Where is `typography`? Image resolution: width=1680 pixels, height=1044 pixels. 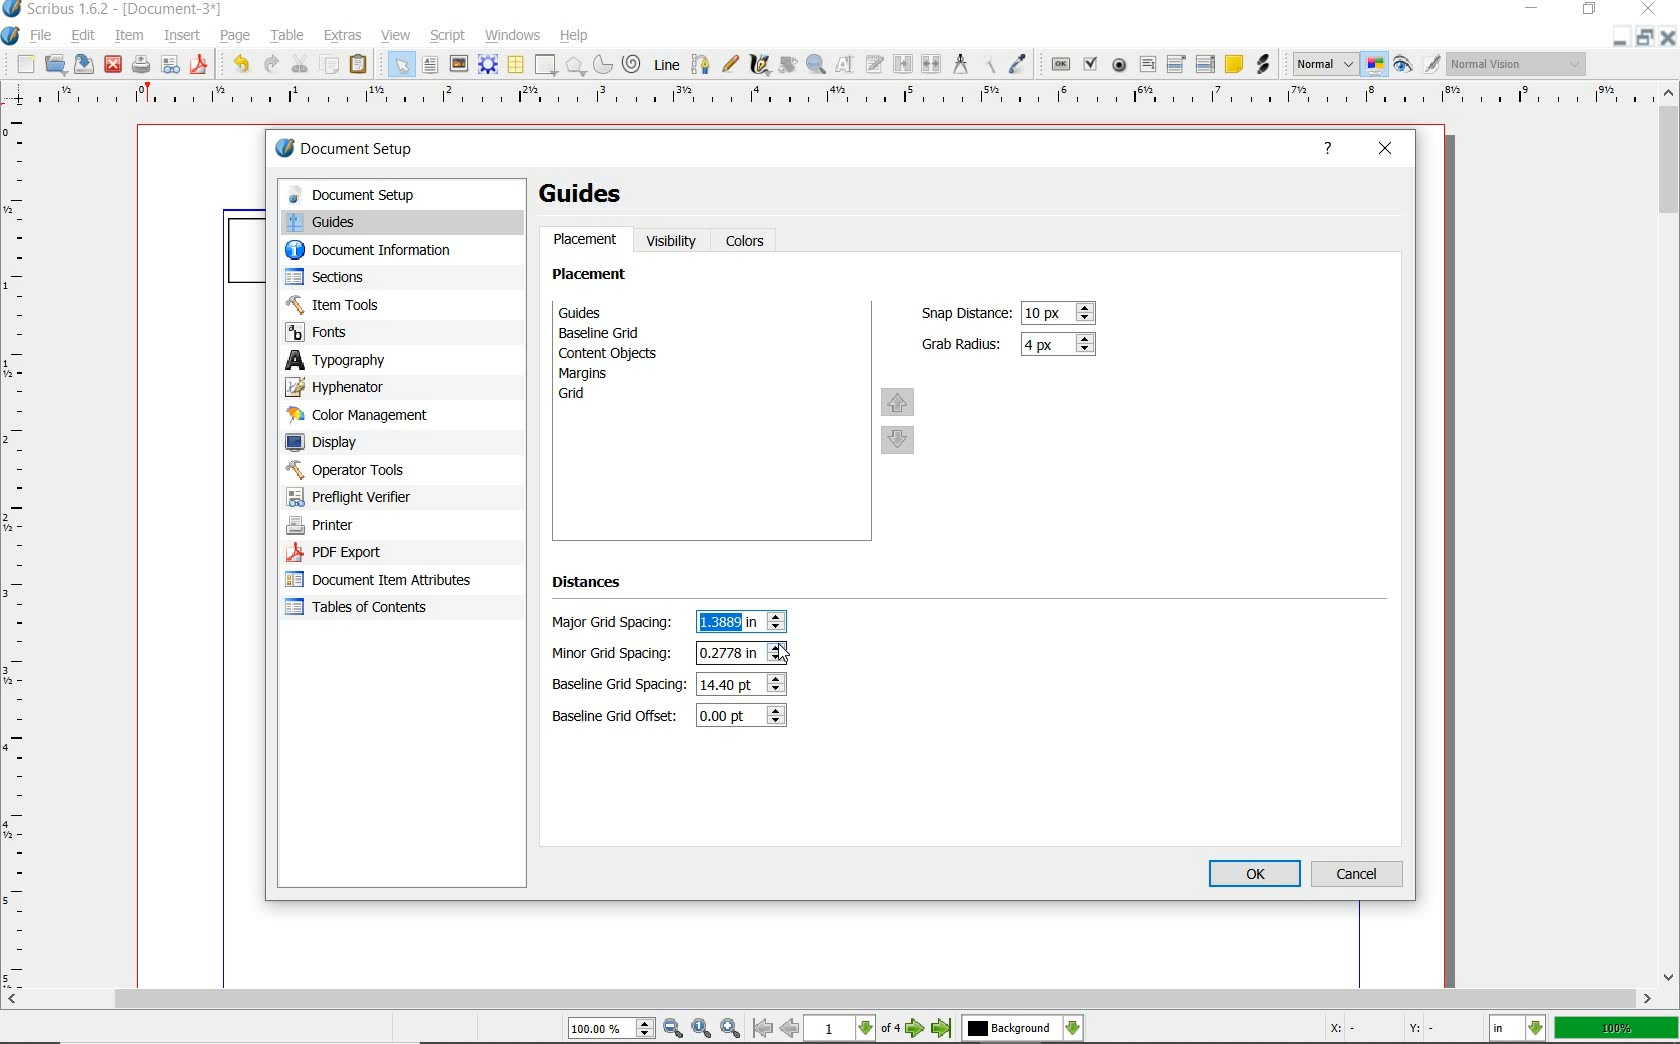 typography is located at coordinates (402, 360).